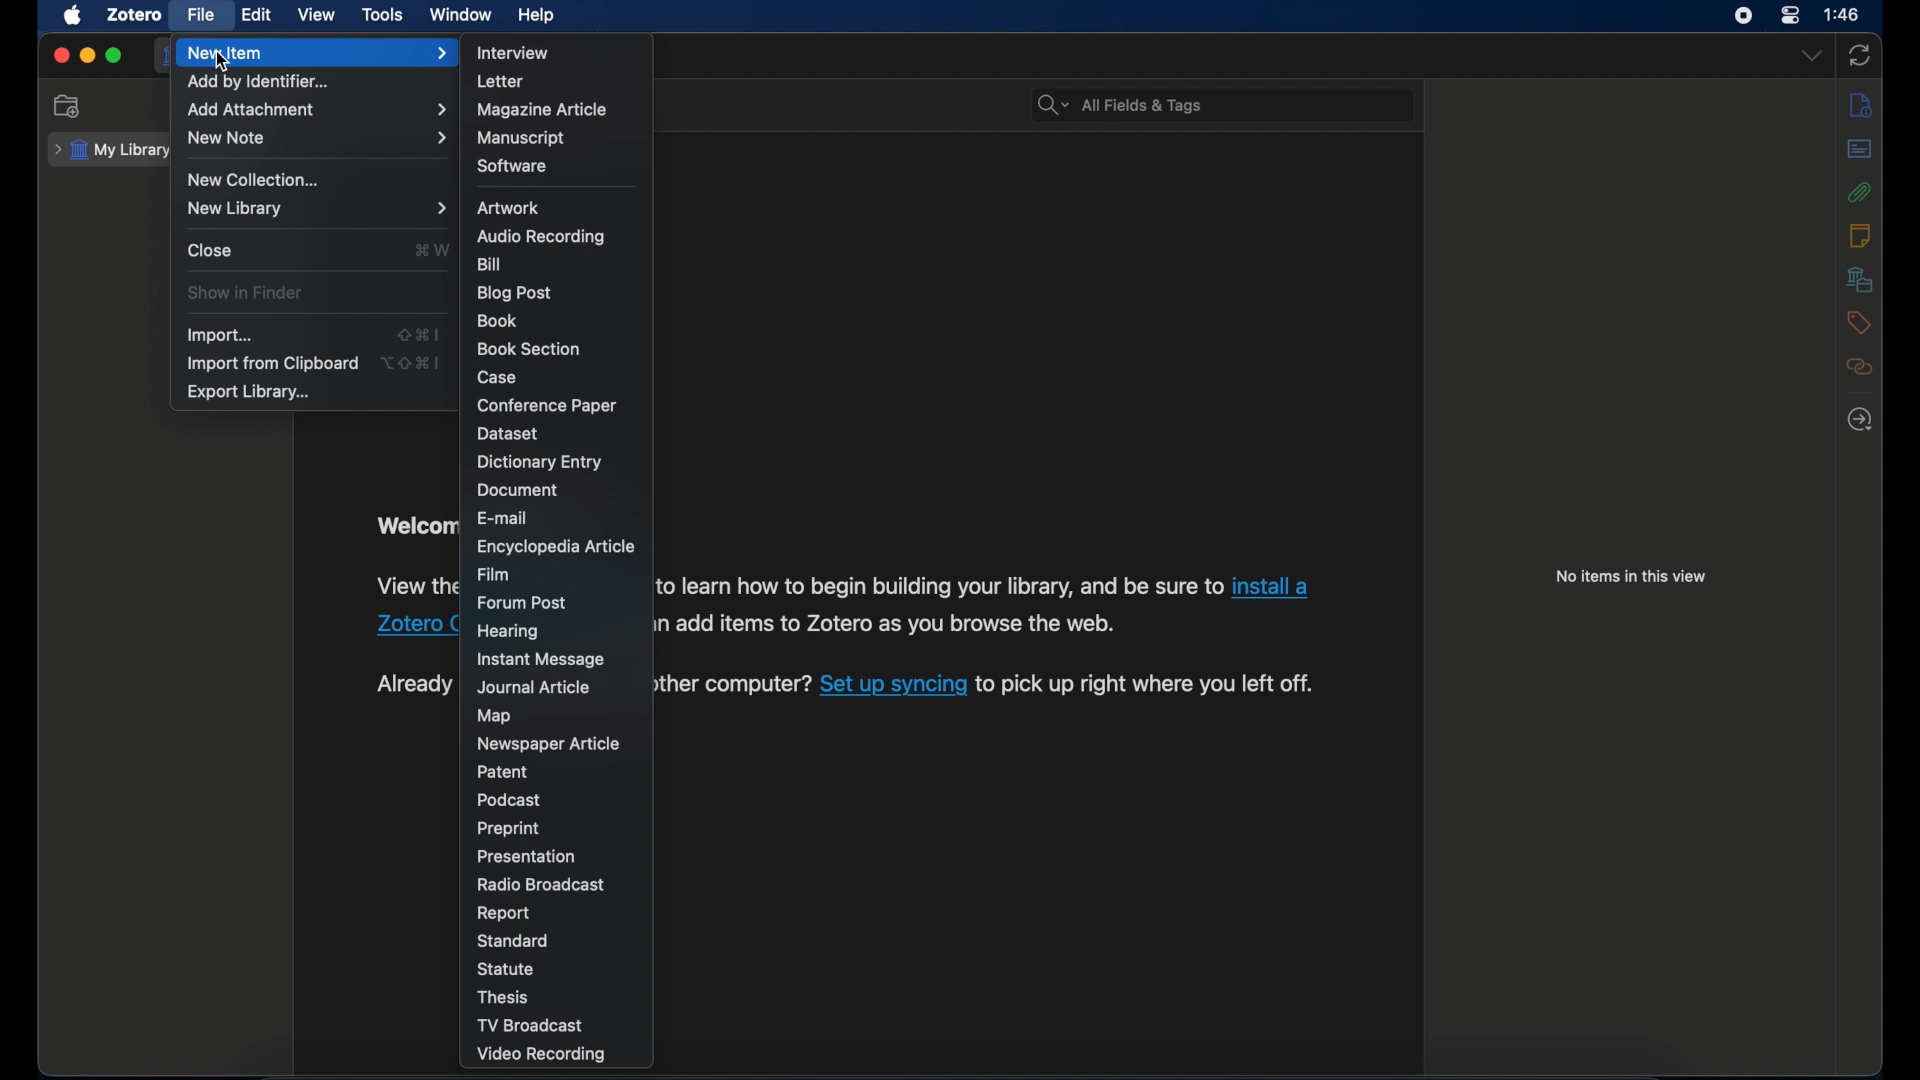 The image size is (1920, 1080). Describe the element at coordinates (86, 56) in the screenshot. I see `minimize` at that location.